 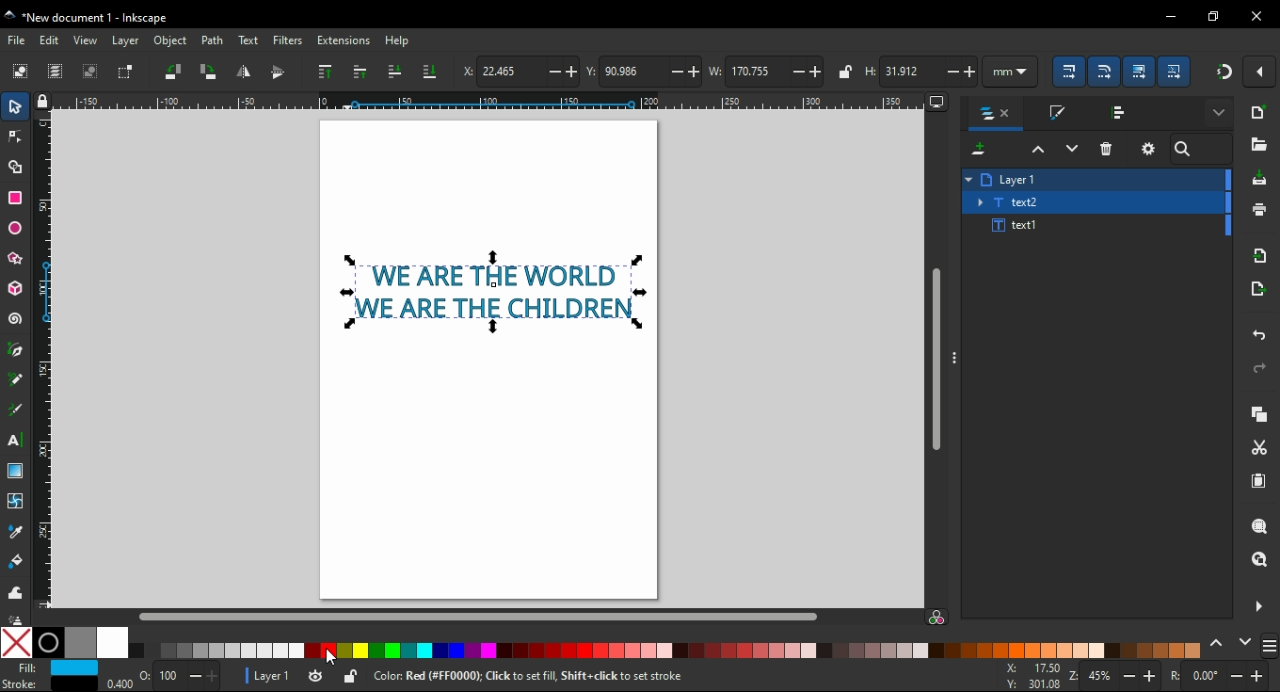 I want to click on rectangle tool, so click(x=15, y=198).